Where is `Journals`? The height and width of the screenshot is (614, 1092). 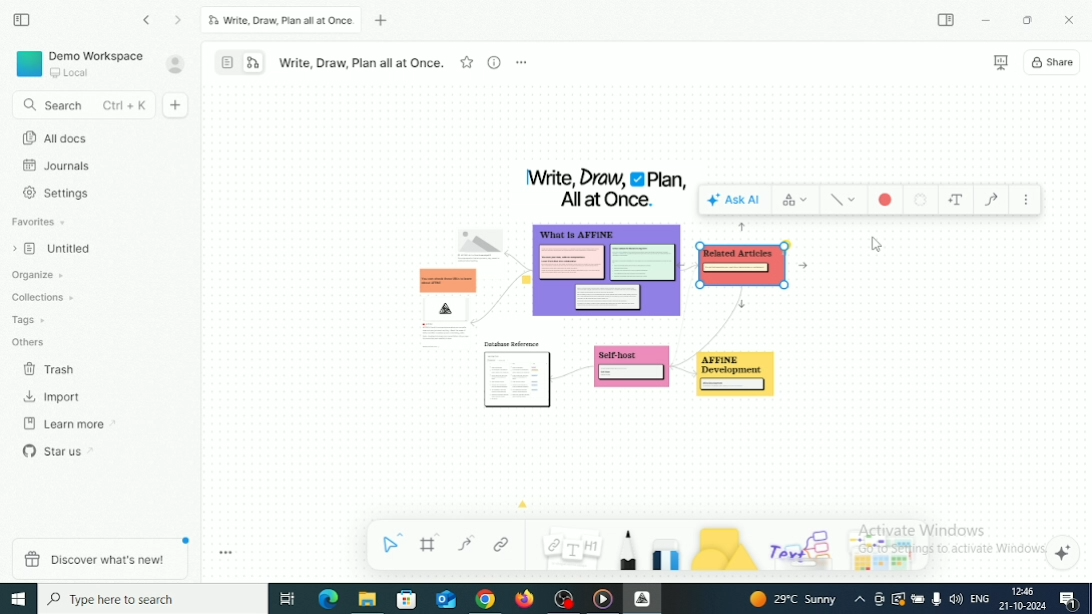
Journals is located at coordinates (58, 166).